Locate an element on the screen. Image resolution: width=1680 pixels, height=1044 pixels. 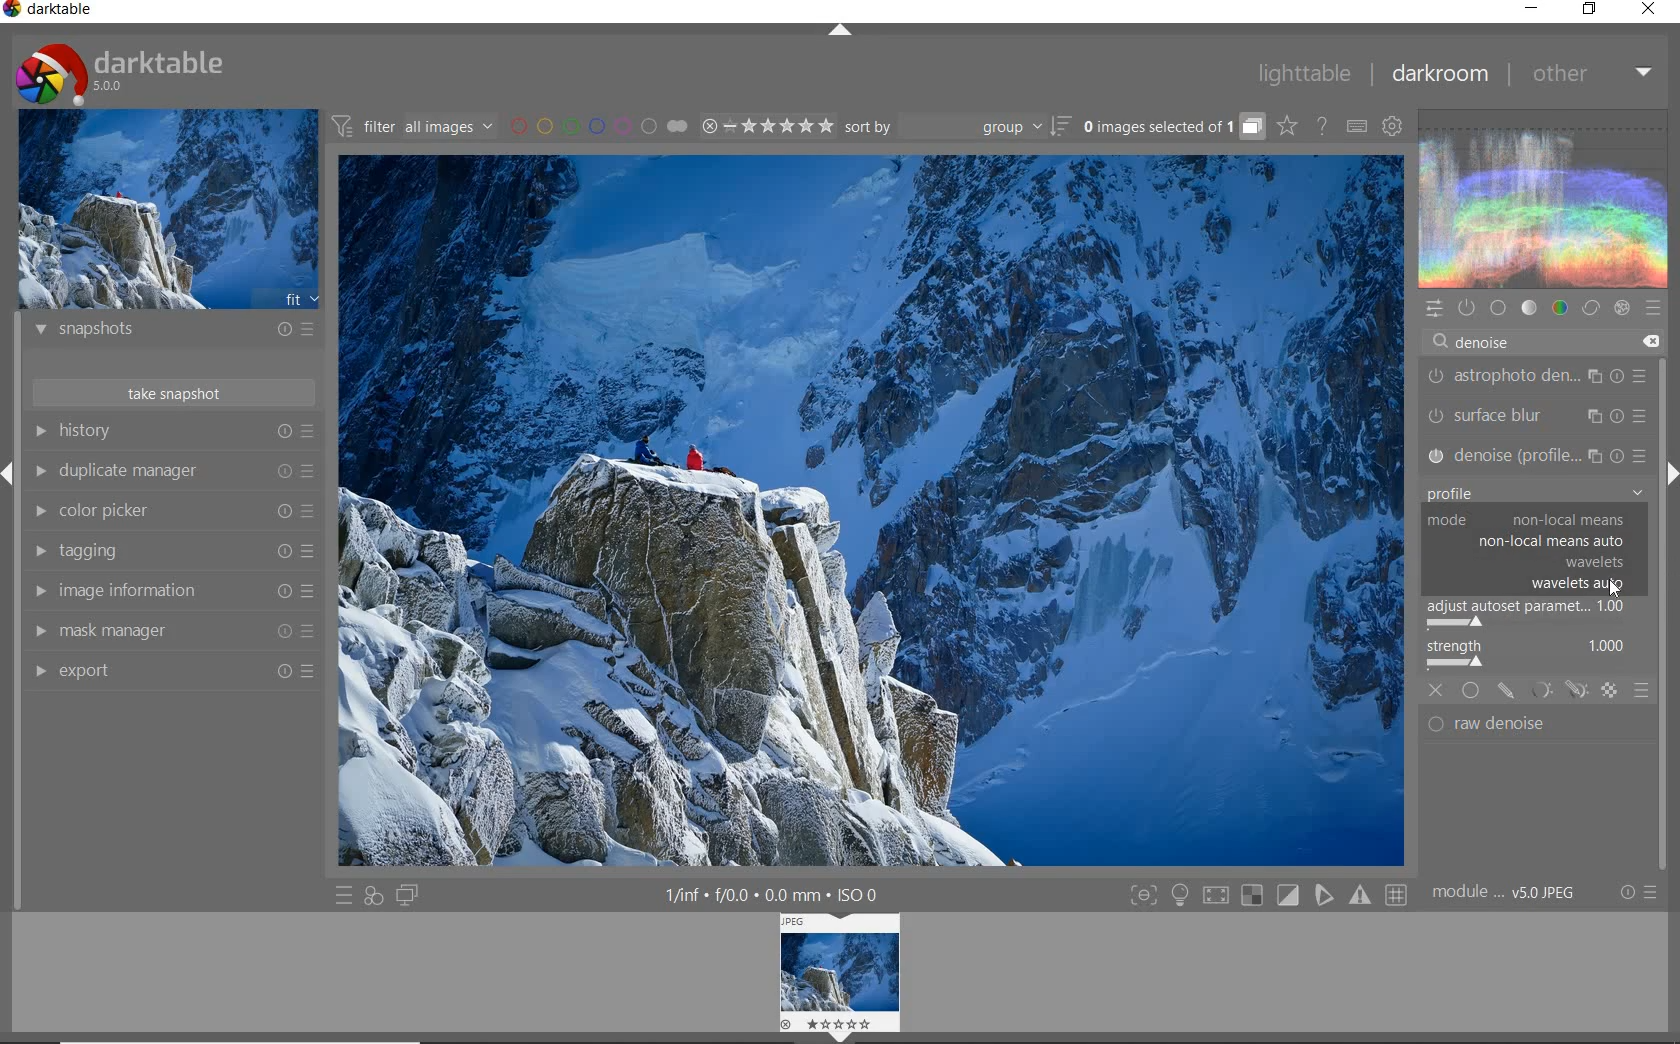
color is located at coordinates (1561, 307).